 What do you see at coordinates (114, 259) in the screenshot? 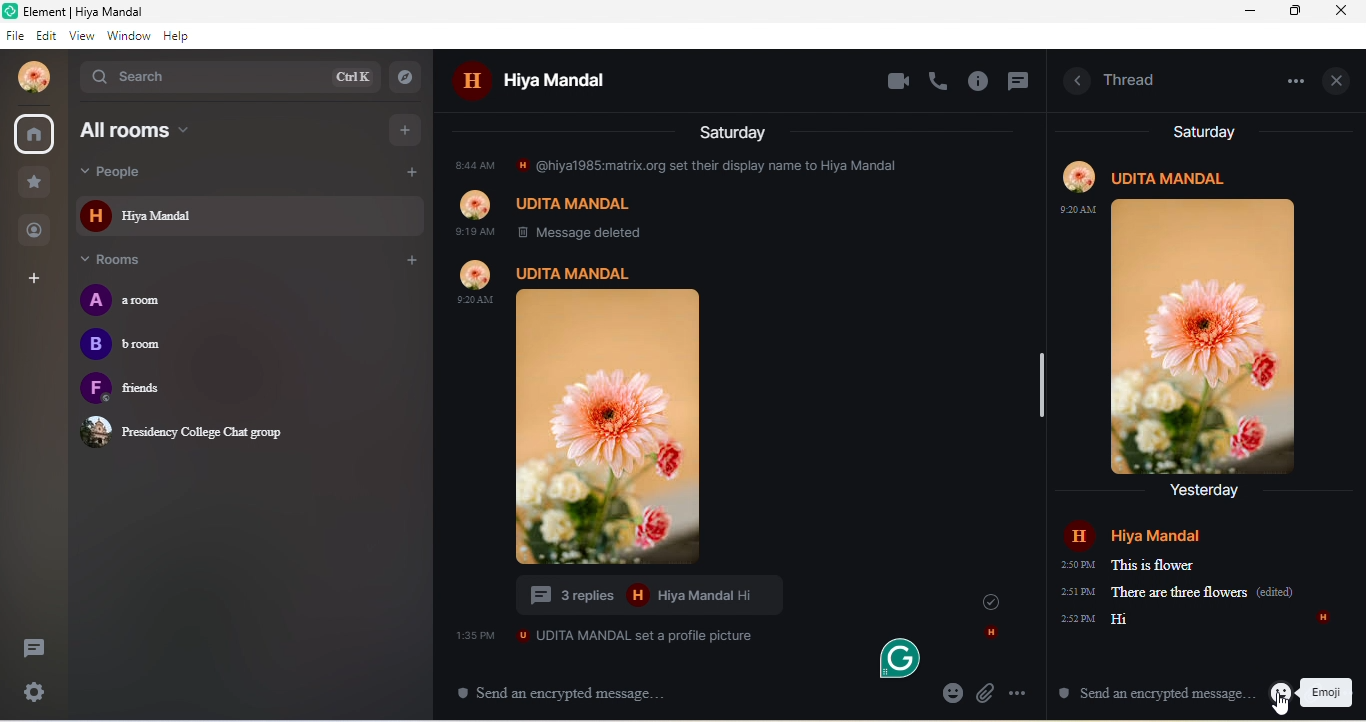
I see `Rooms` at bounding box center [114, 259].